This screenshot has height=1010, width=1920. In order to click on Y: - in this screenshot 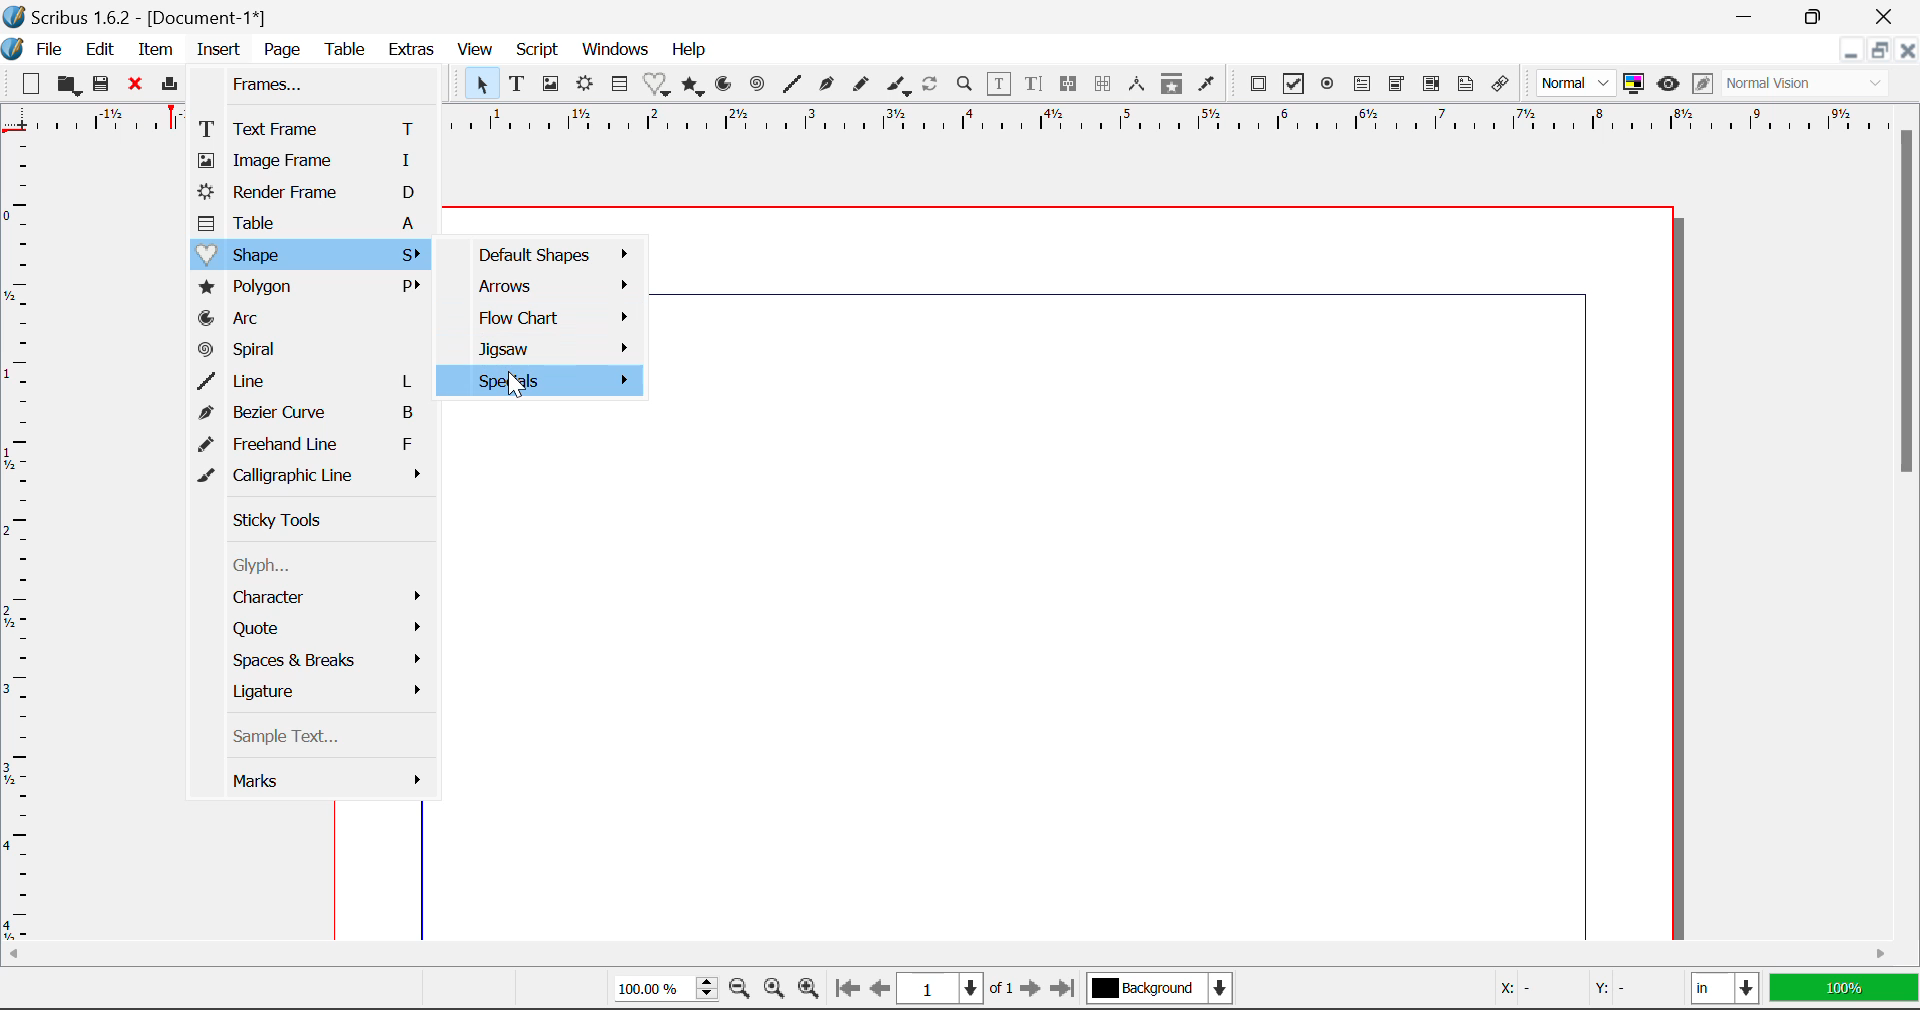, I will do `click(1630, 988)`.